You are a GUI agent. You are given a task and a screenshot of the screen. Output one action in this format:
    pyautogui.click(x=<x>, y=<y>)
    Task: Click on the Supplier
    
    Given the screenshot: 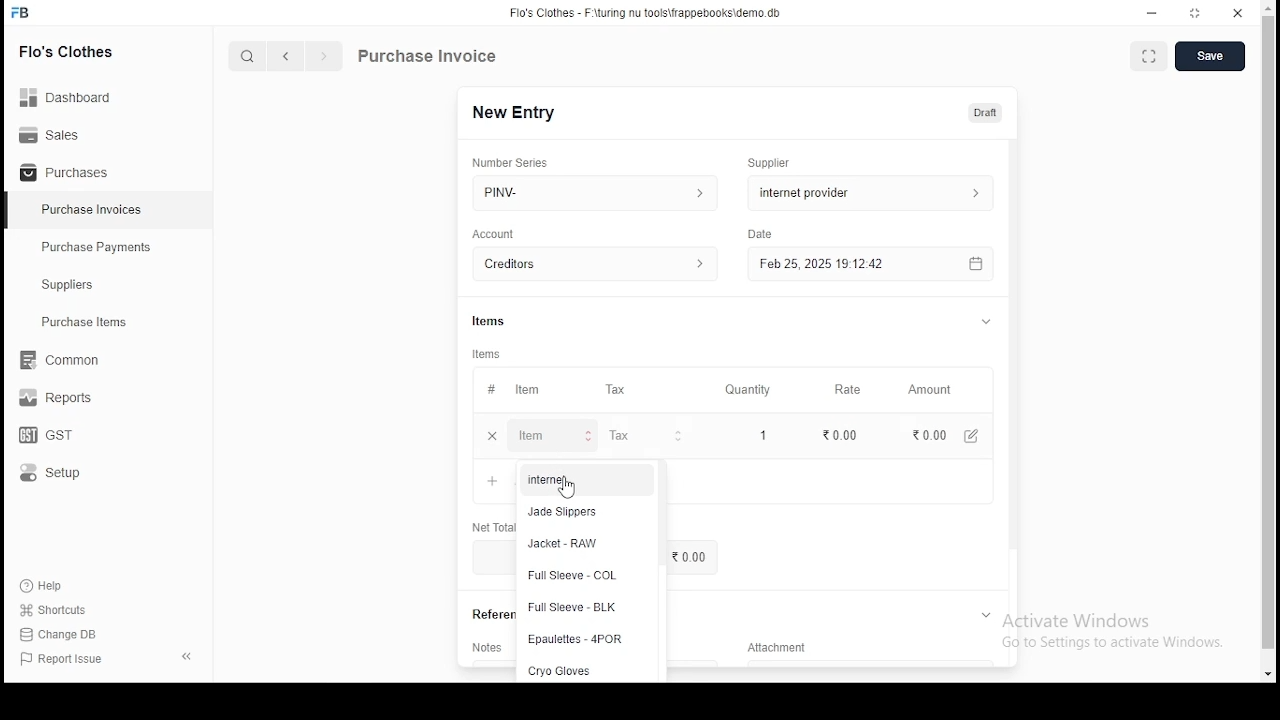 What is the action you would take?
    pyautogui.click(x=773, y=163)
    